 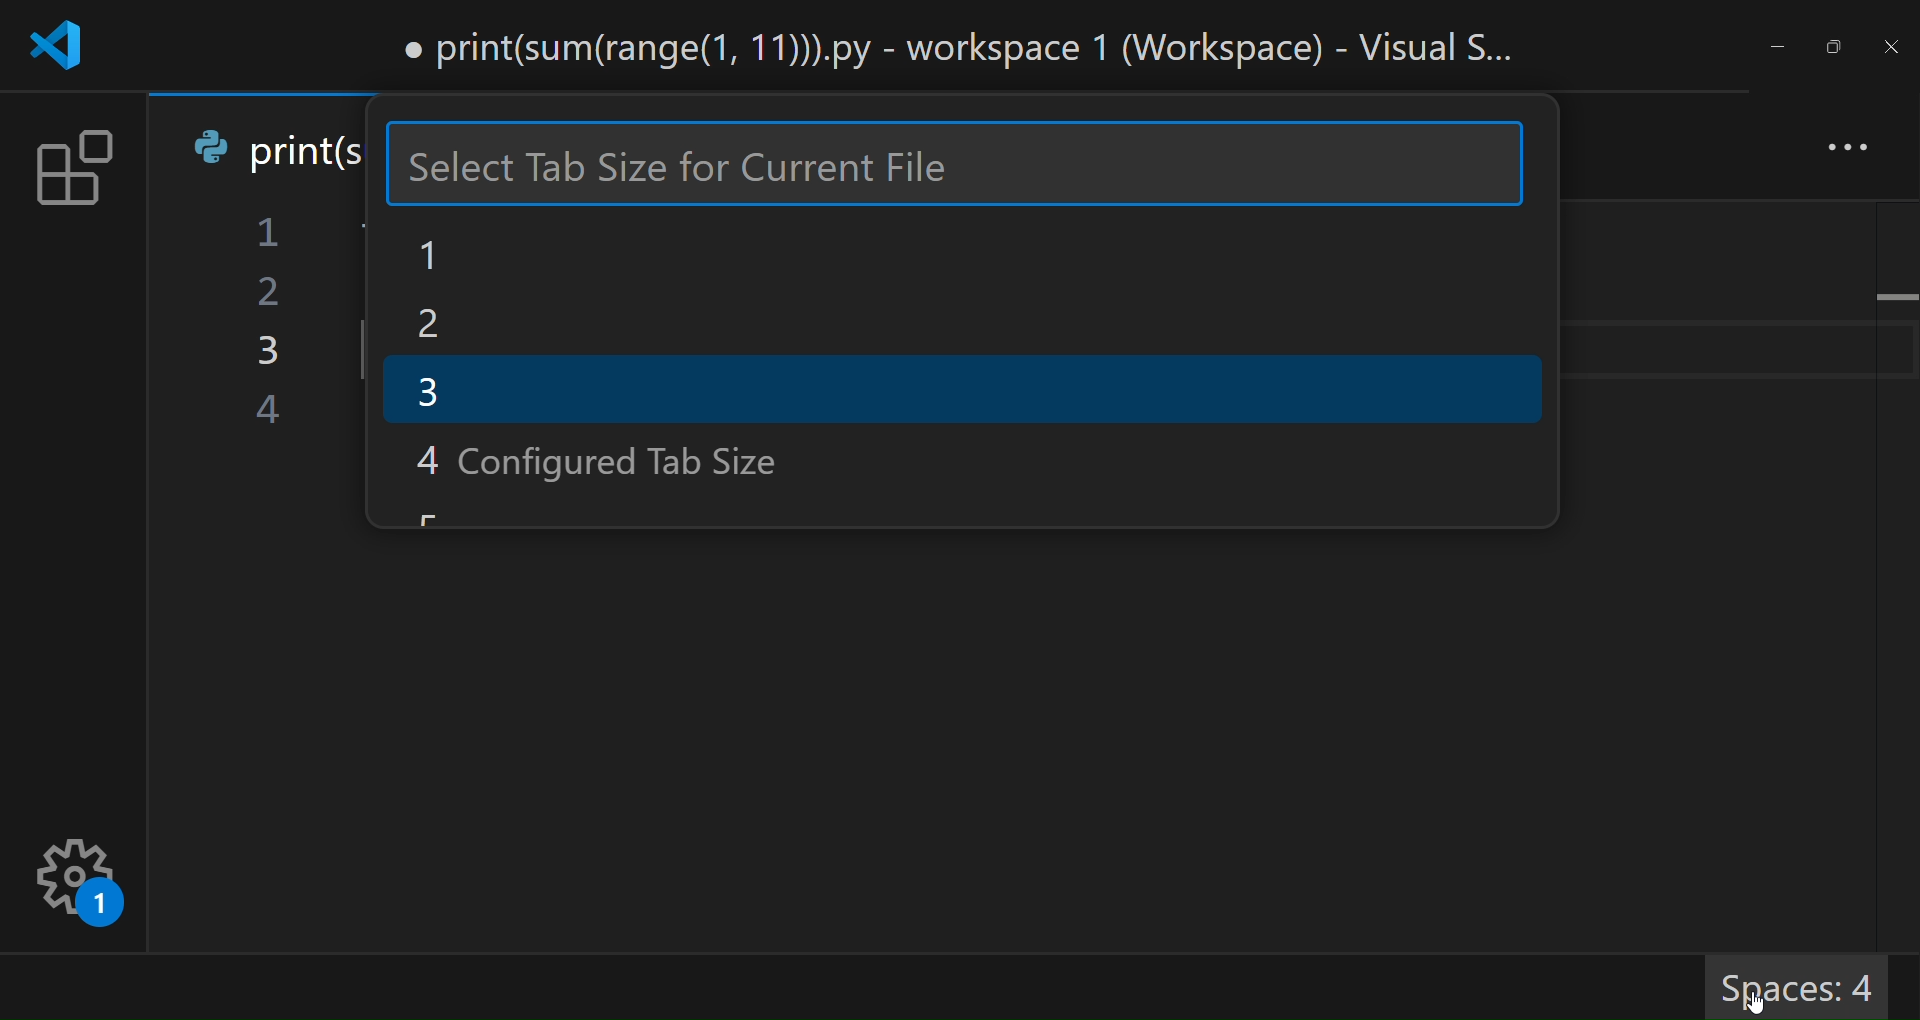 What do you see at coordinates (1755, 1002) in the screenshot?
I see `cursor` at bounding box center [1755, 1002].